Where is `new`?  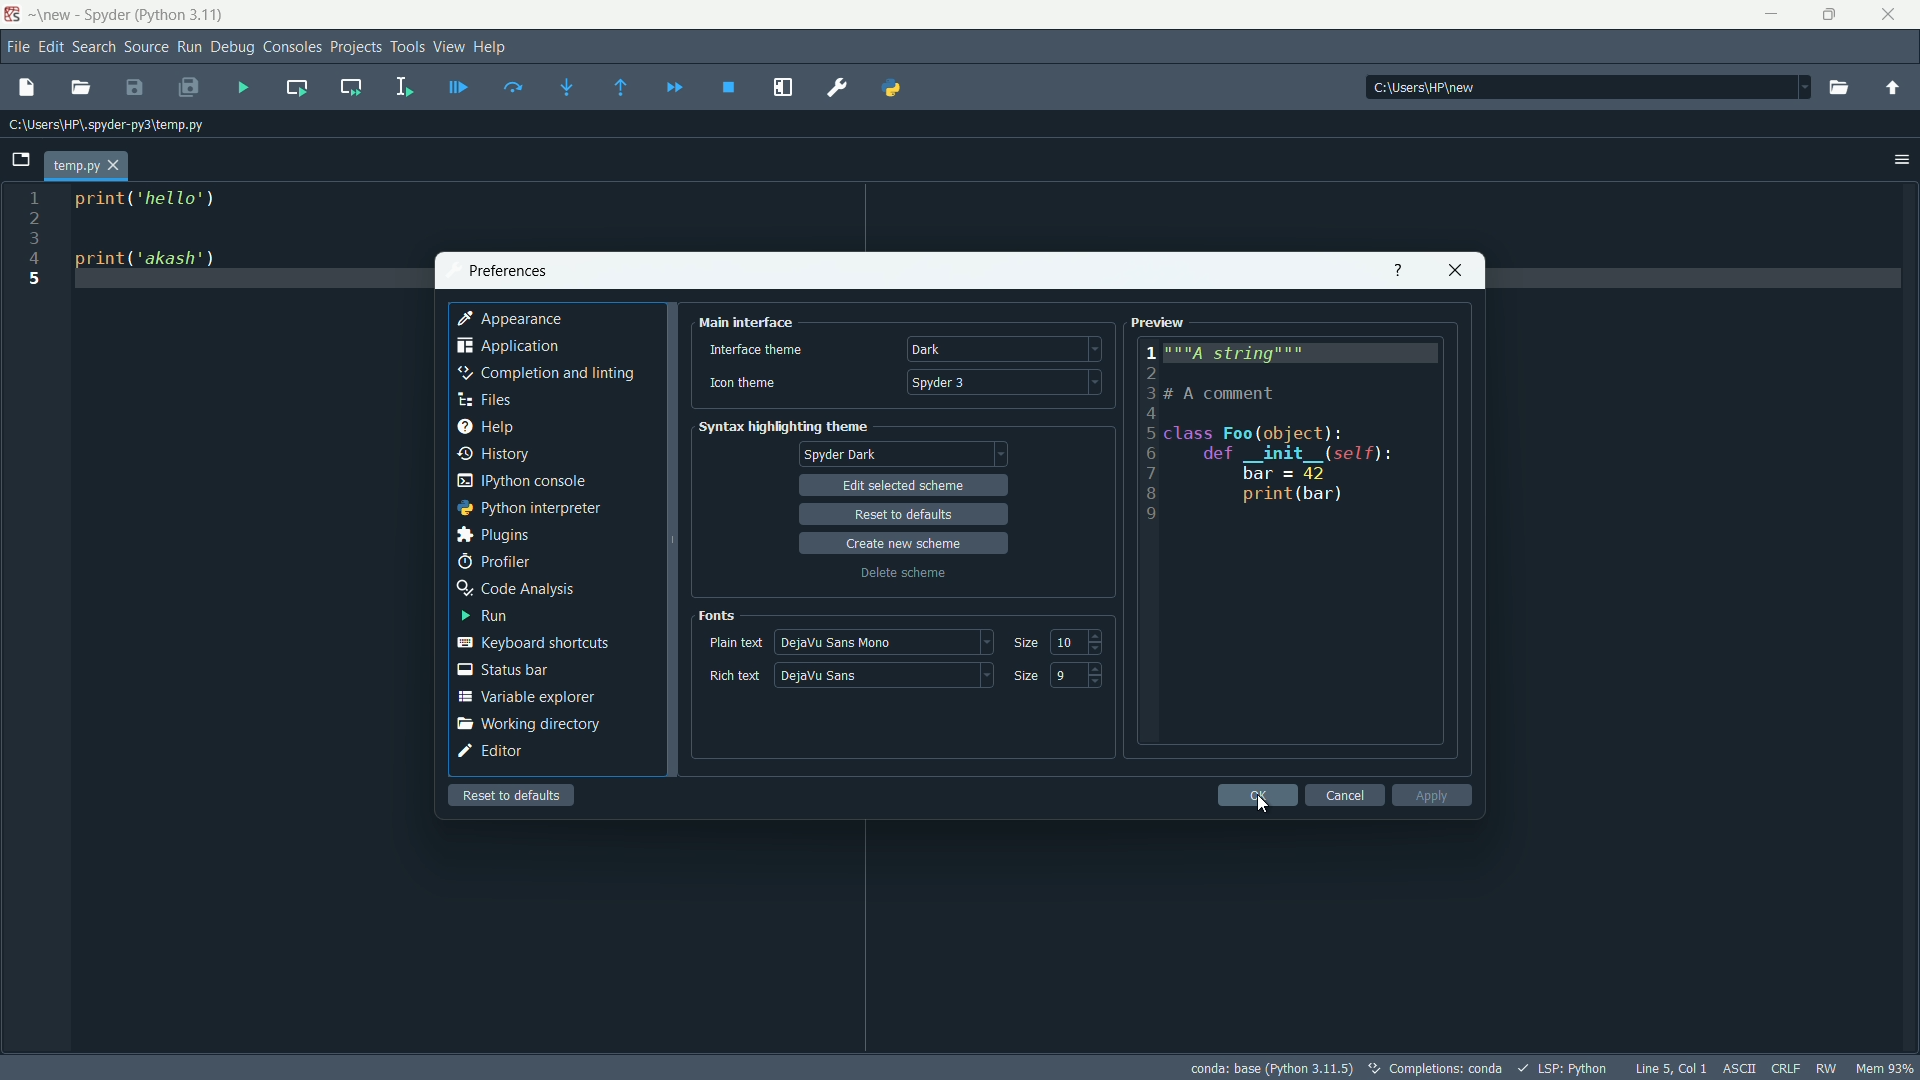
new is located at coordinates (53, 18).